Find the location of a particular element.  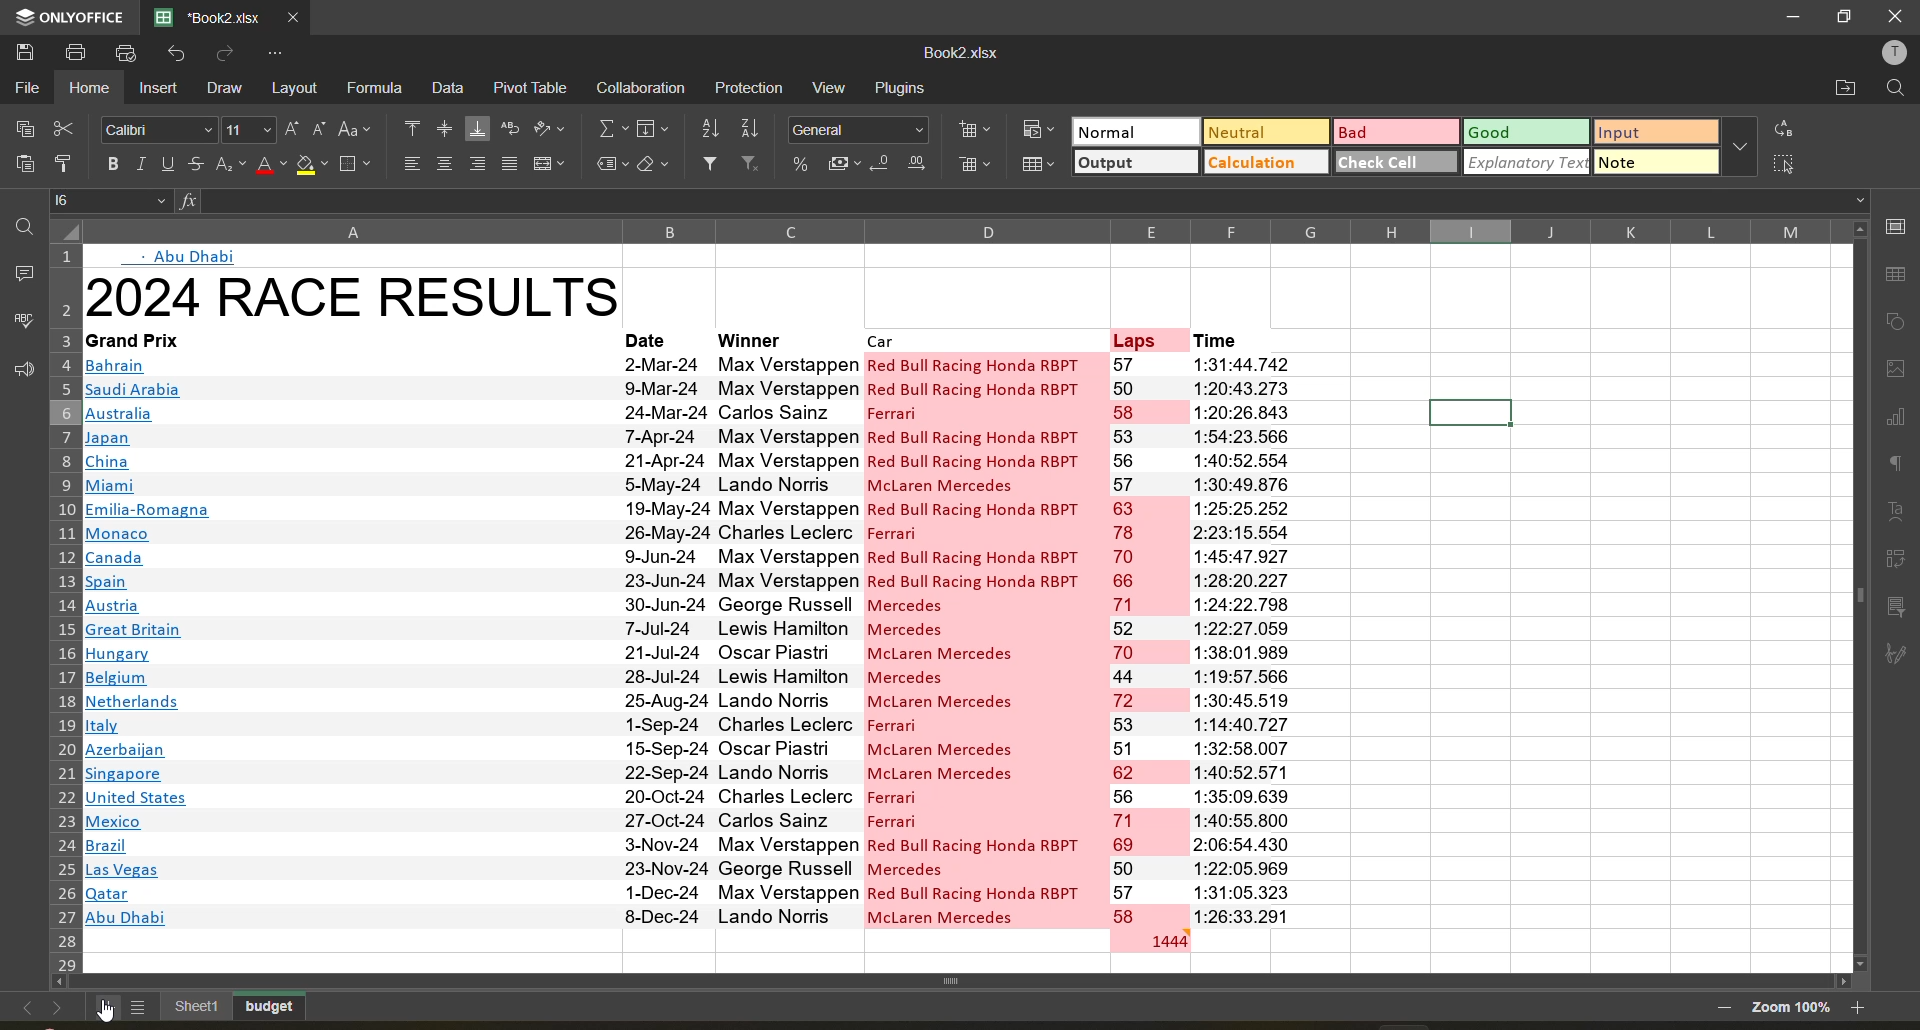

pivot table is located at coordinates (533, 90).